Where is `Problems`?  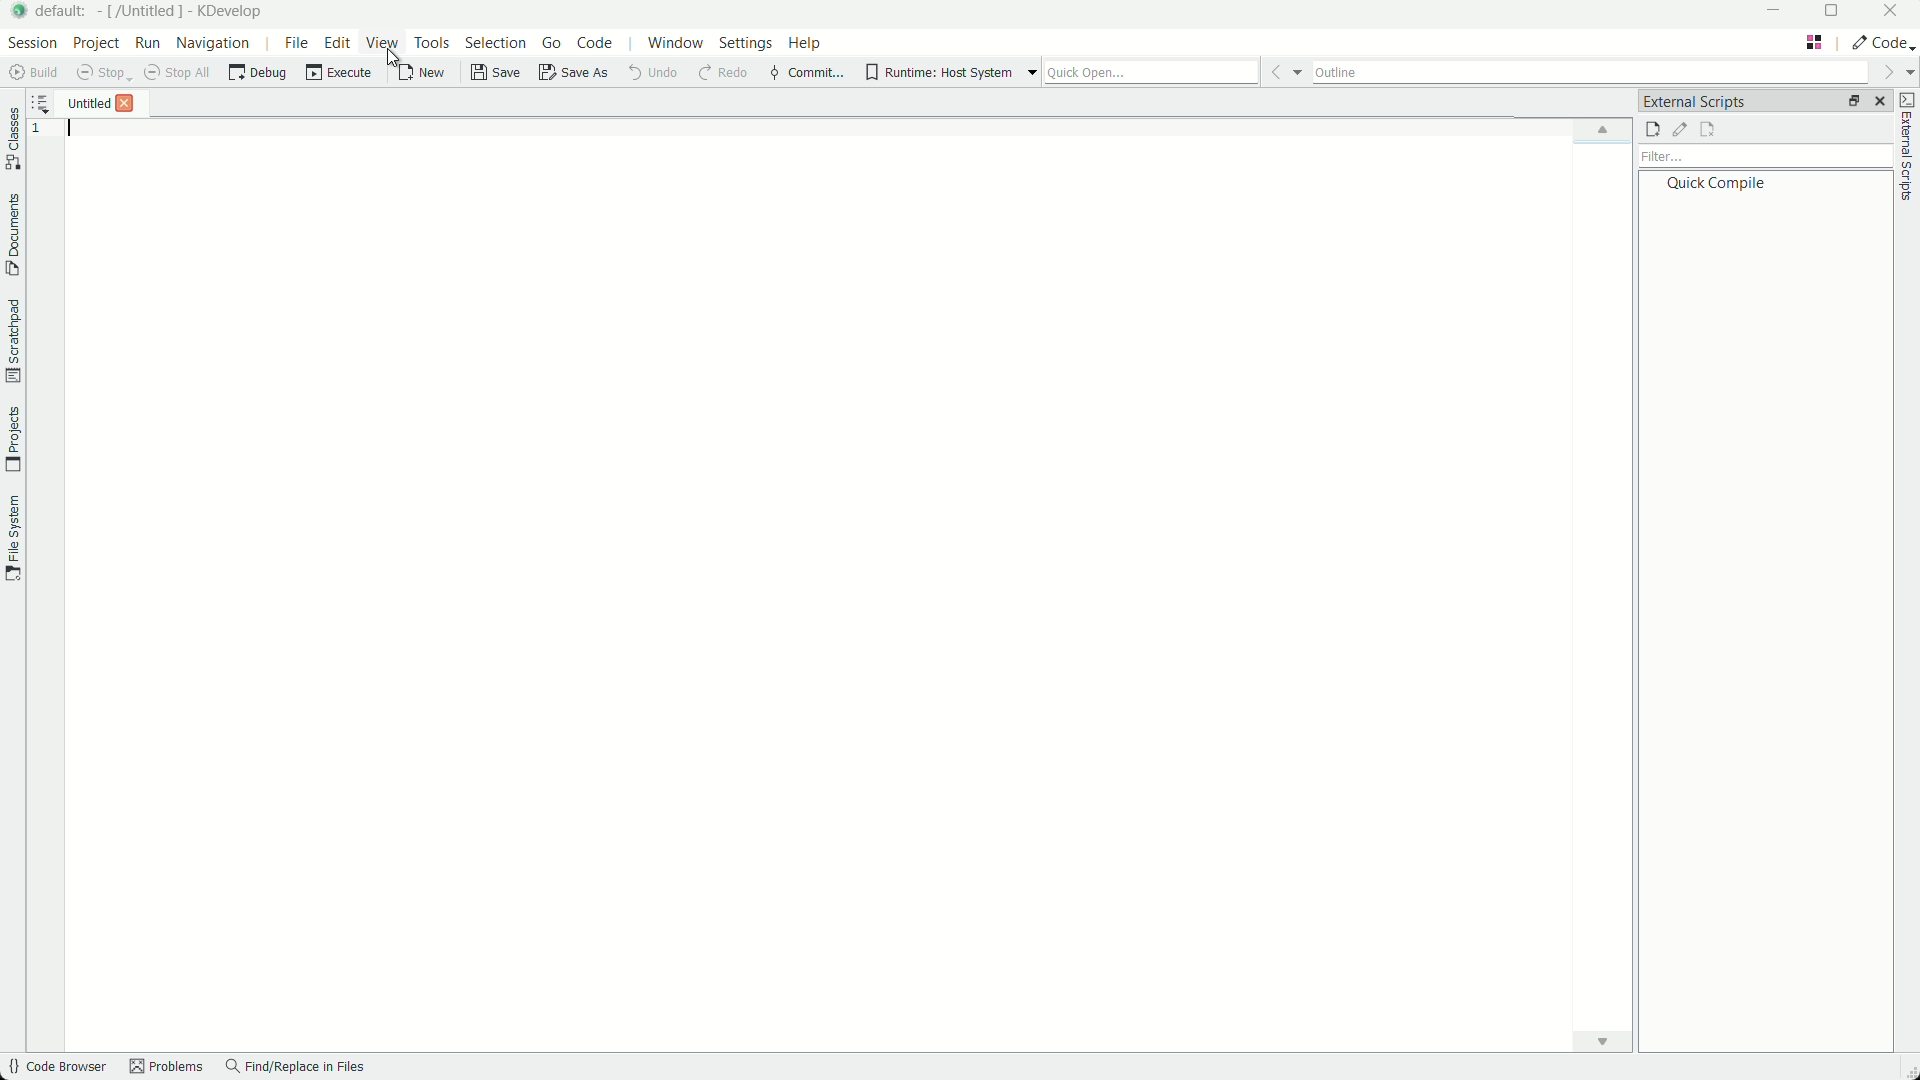 Problems is located at coordinates (169, 1069).